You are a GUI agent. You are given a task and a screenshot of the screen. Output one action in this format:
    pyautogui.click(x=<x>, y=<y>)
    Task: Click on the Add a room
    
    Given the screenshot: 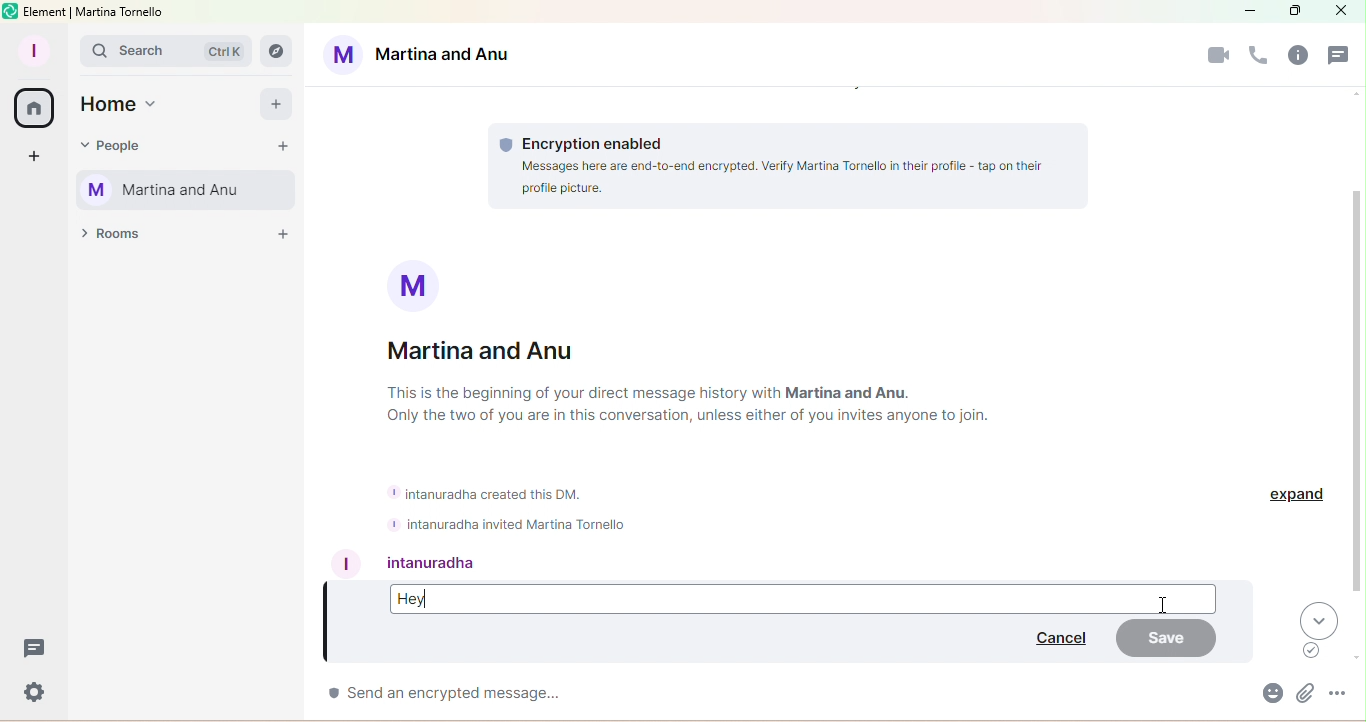 What is the action you would take?
    pyautogui.click(x=282, y=238)
    